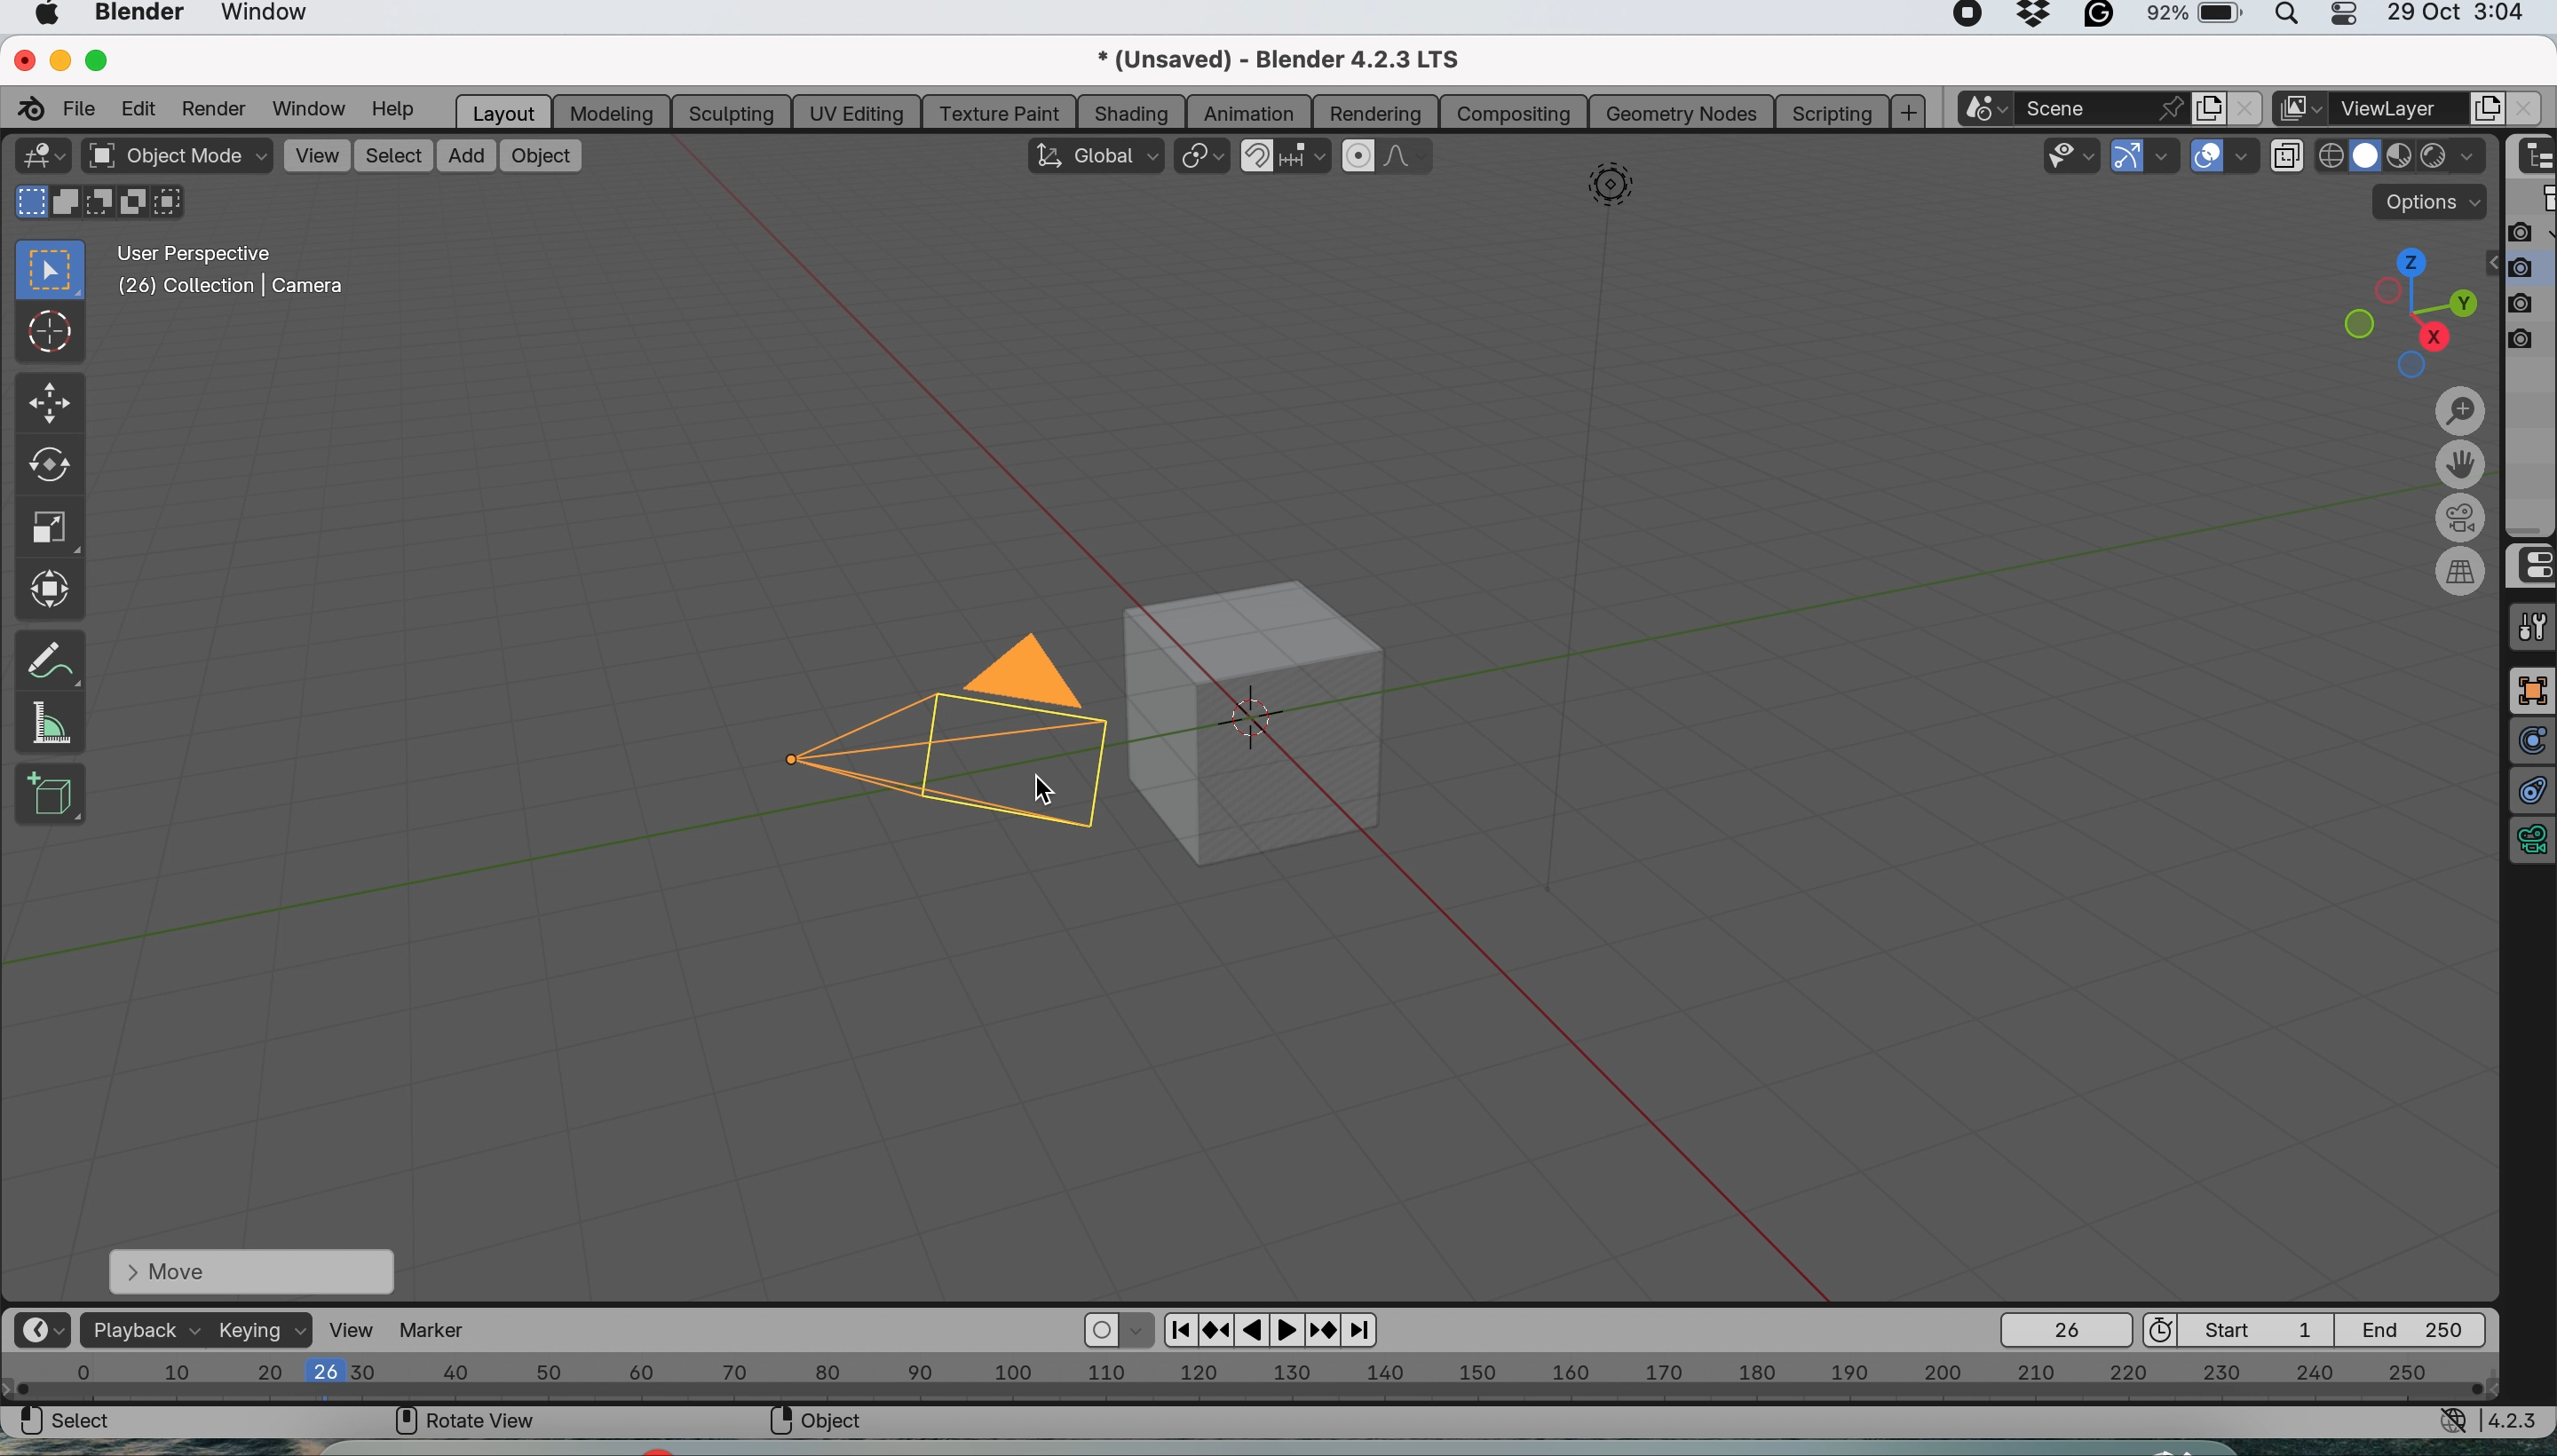  What do you see at coordinates (27, 108) in the screenshot?
I see `blender logo` at bounding box center [27, 108].